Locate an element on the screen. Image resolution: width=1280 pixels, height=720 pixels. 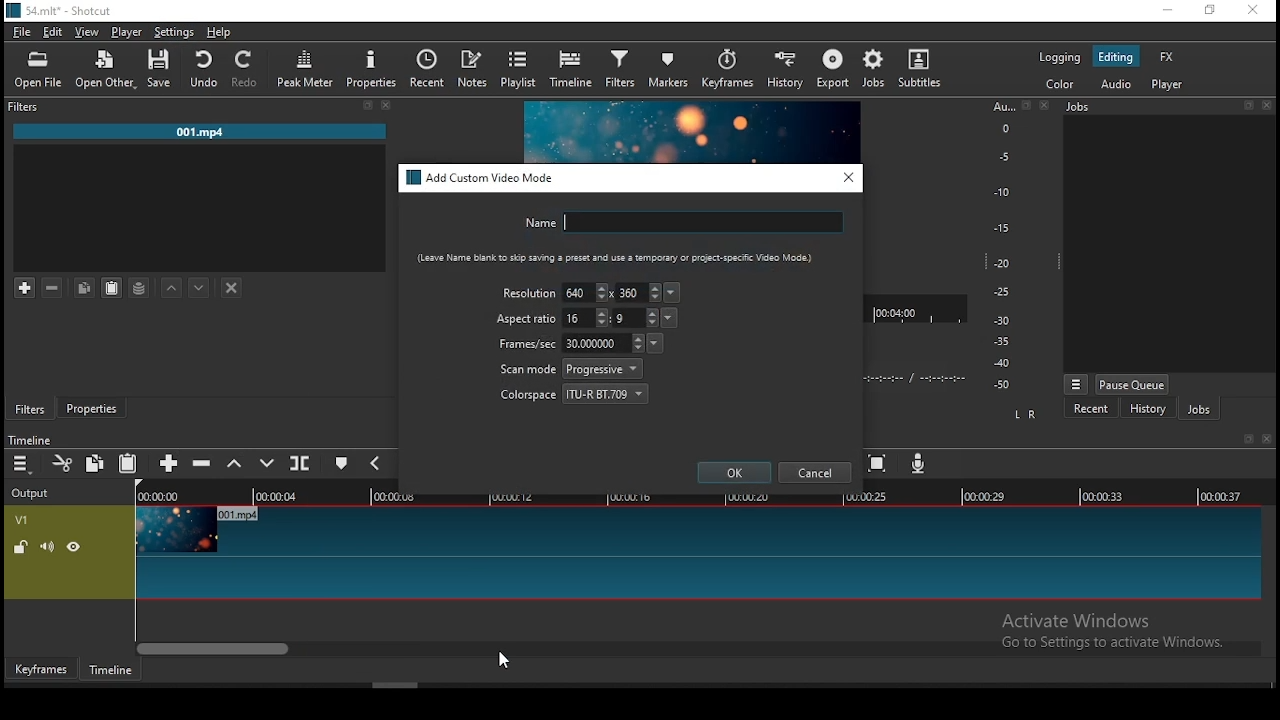
editing is located at coordinates (1116, 57).